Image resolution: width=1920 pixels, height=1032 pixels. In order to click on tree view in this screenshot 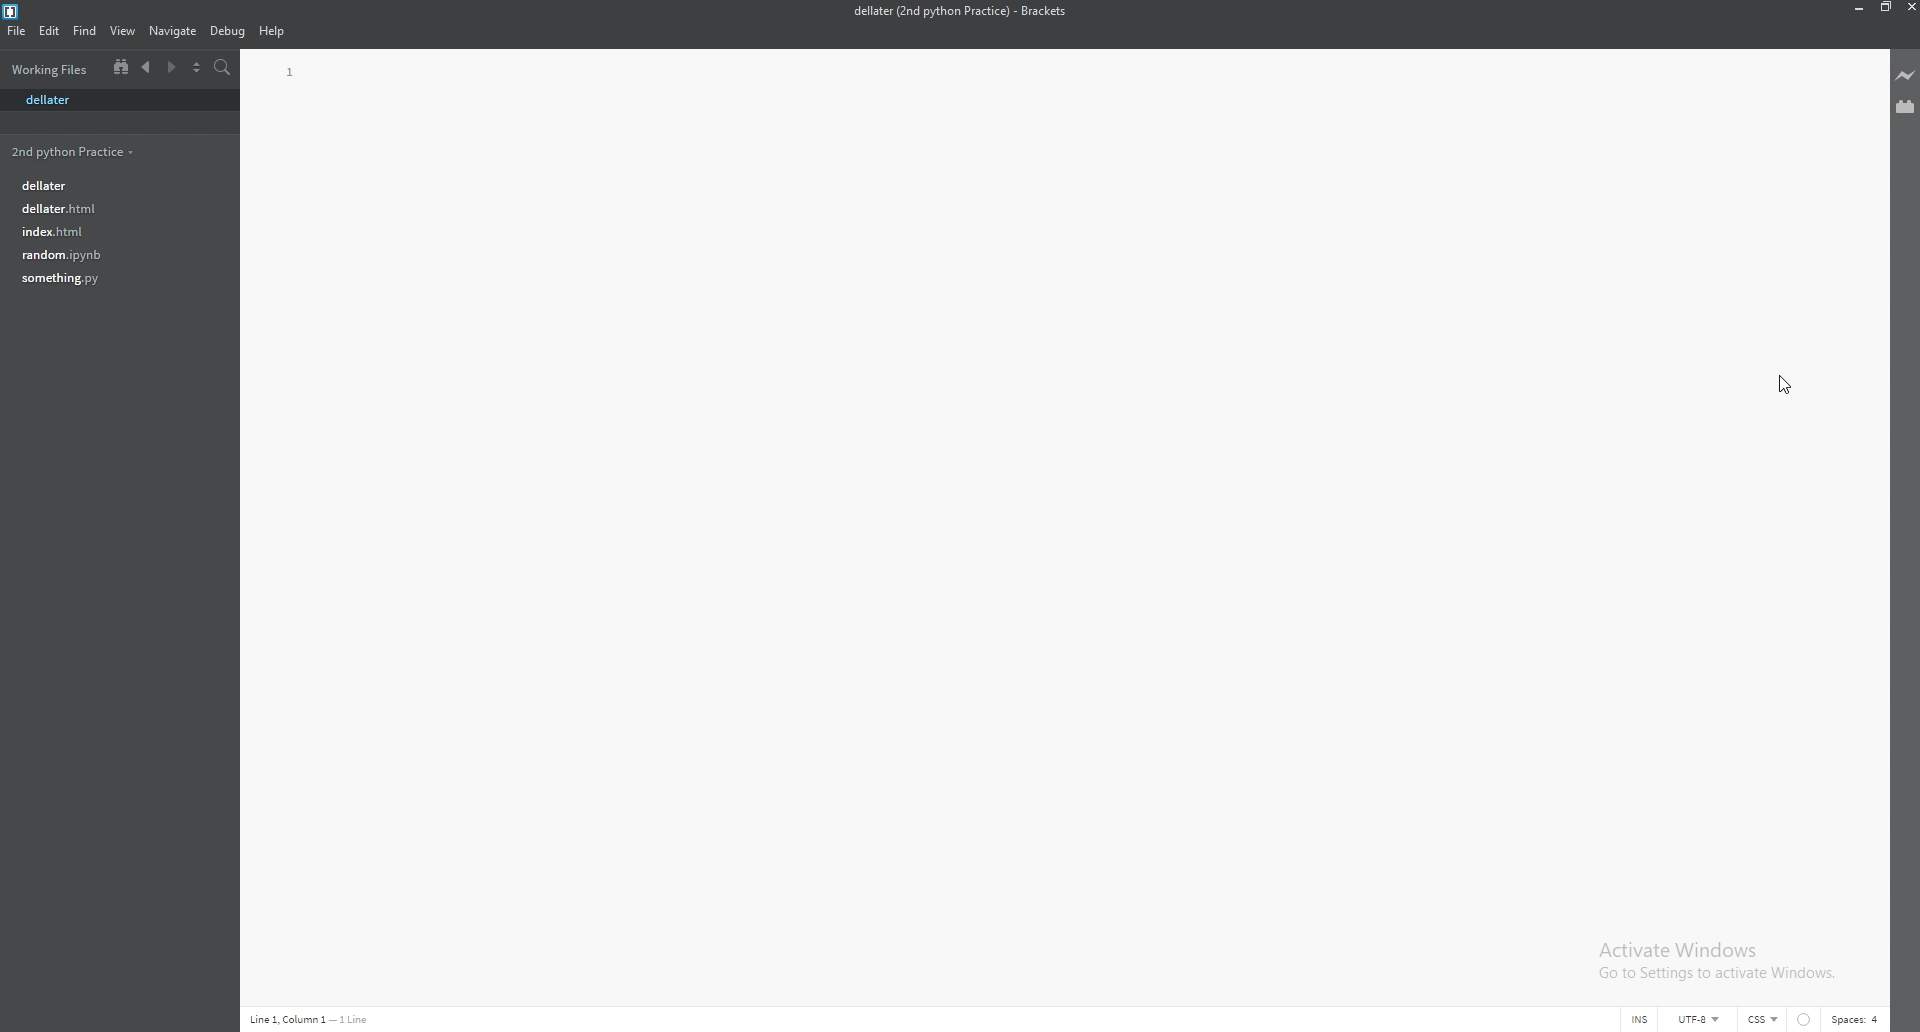, I will do `click(121, 66)`.